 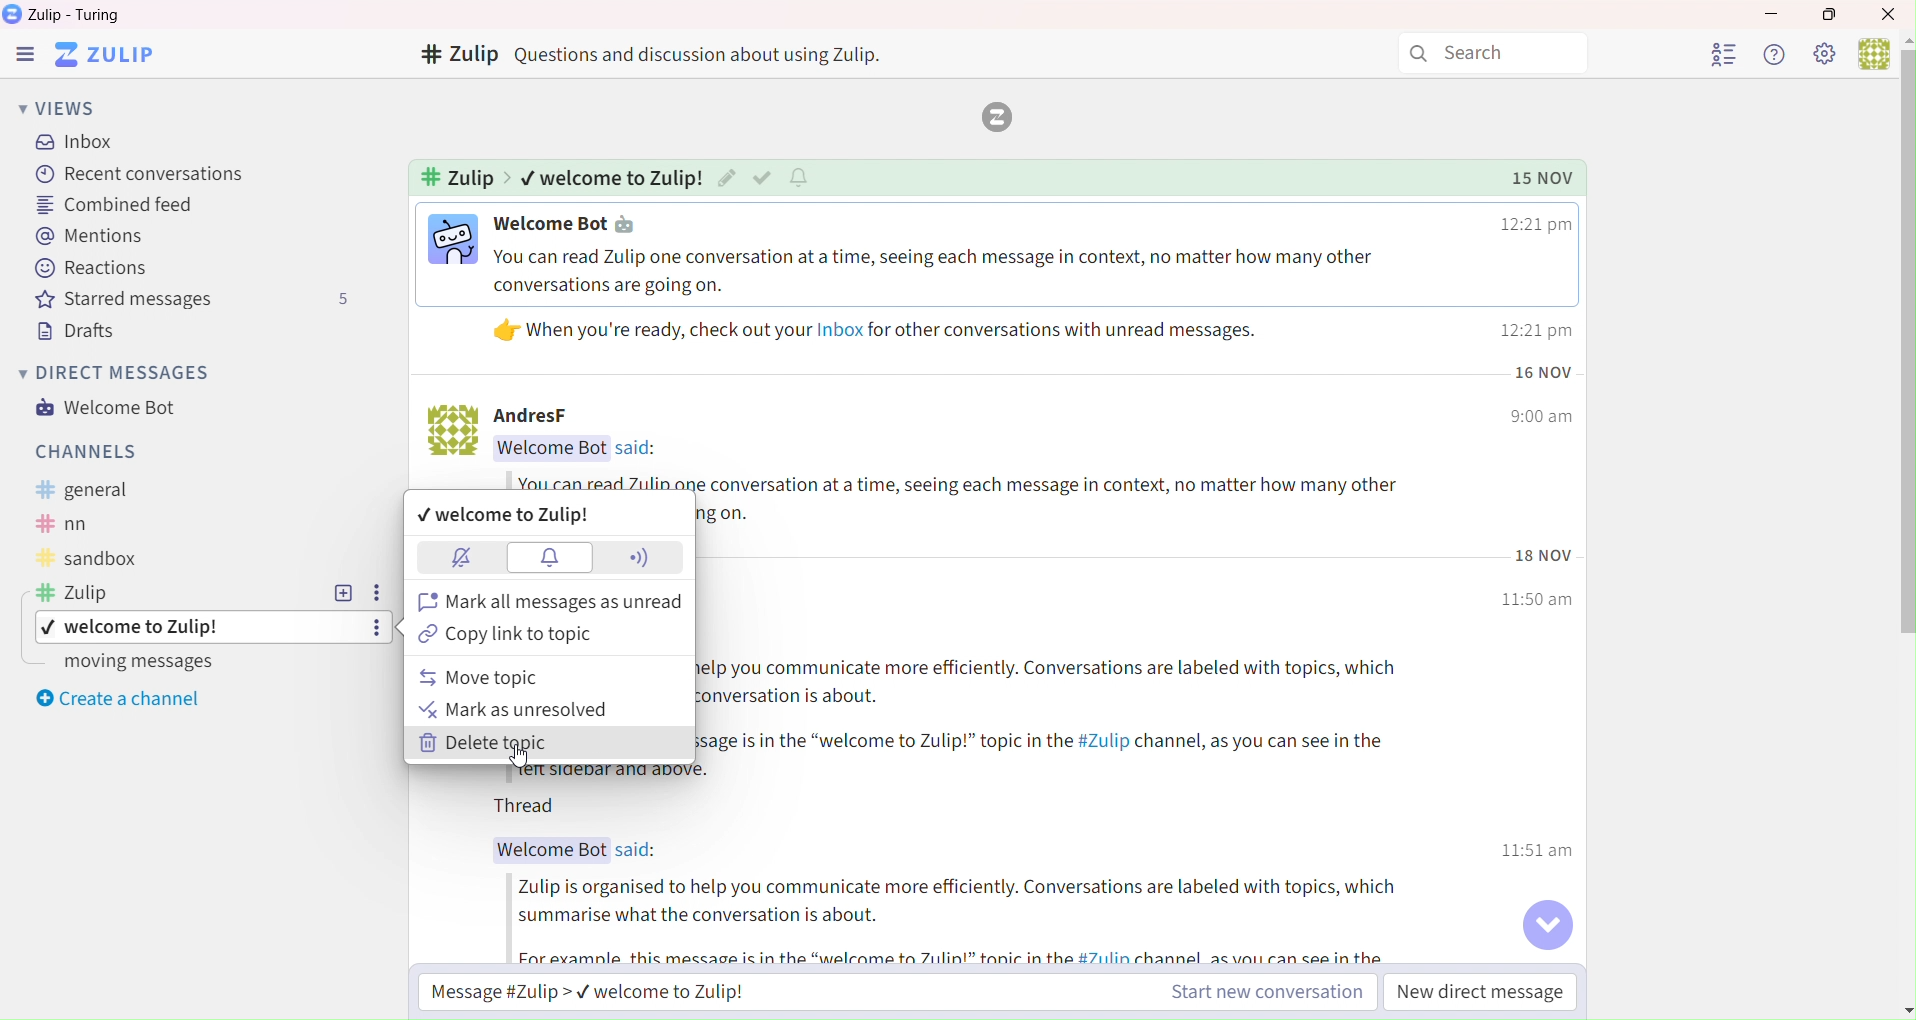 I want to click on Notifications, so click(x=799, y=178).